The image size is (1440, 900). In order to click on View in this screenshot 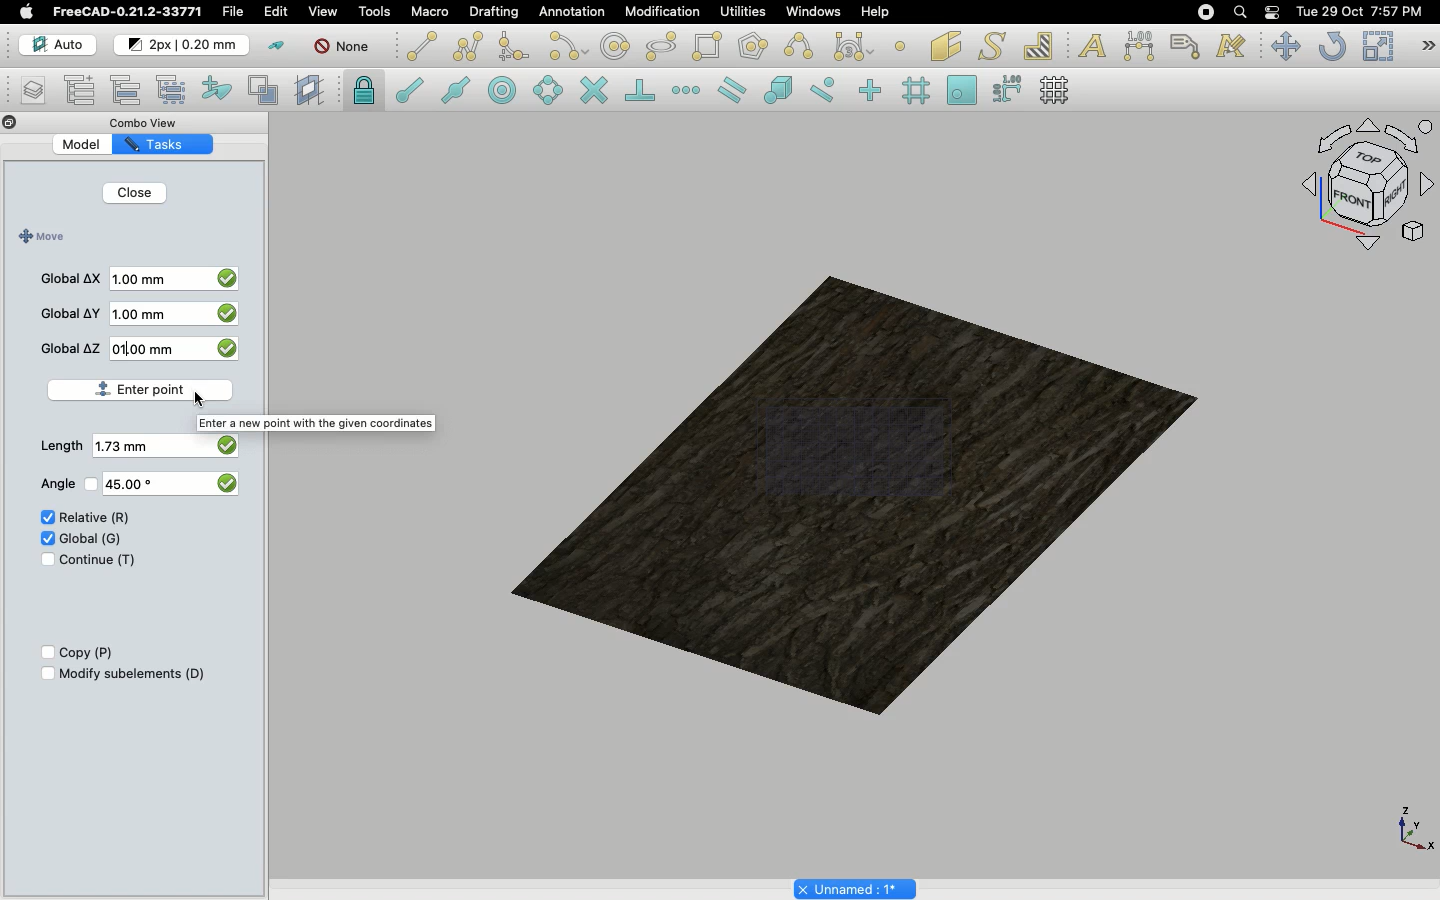, I will do `click(323, 10)`.